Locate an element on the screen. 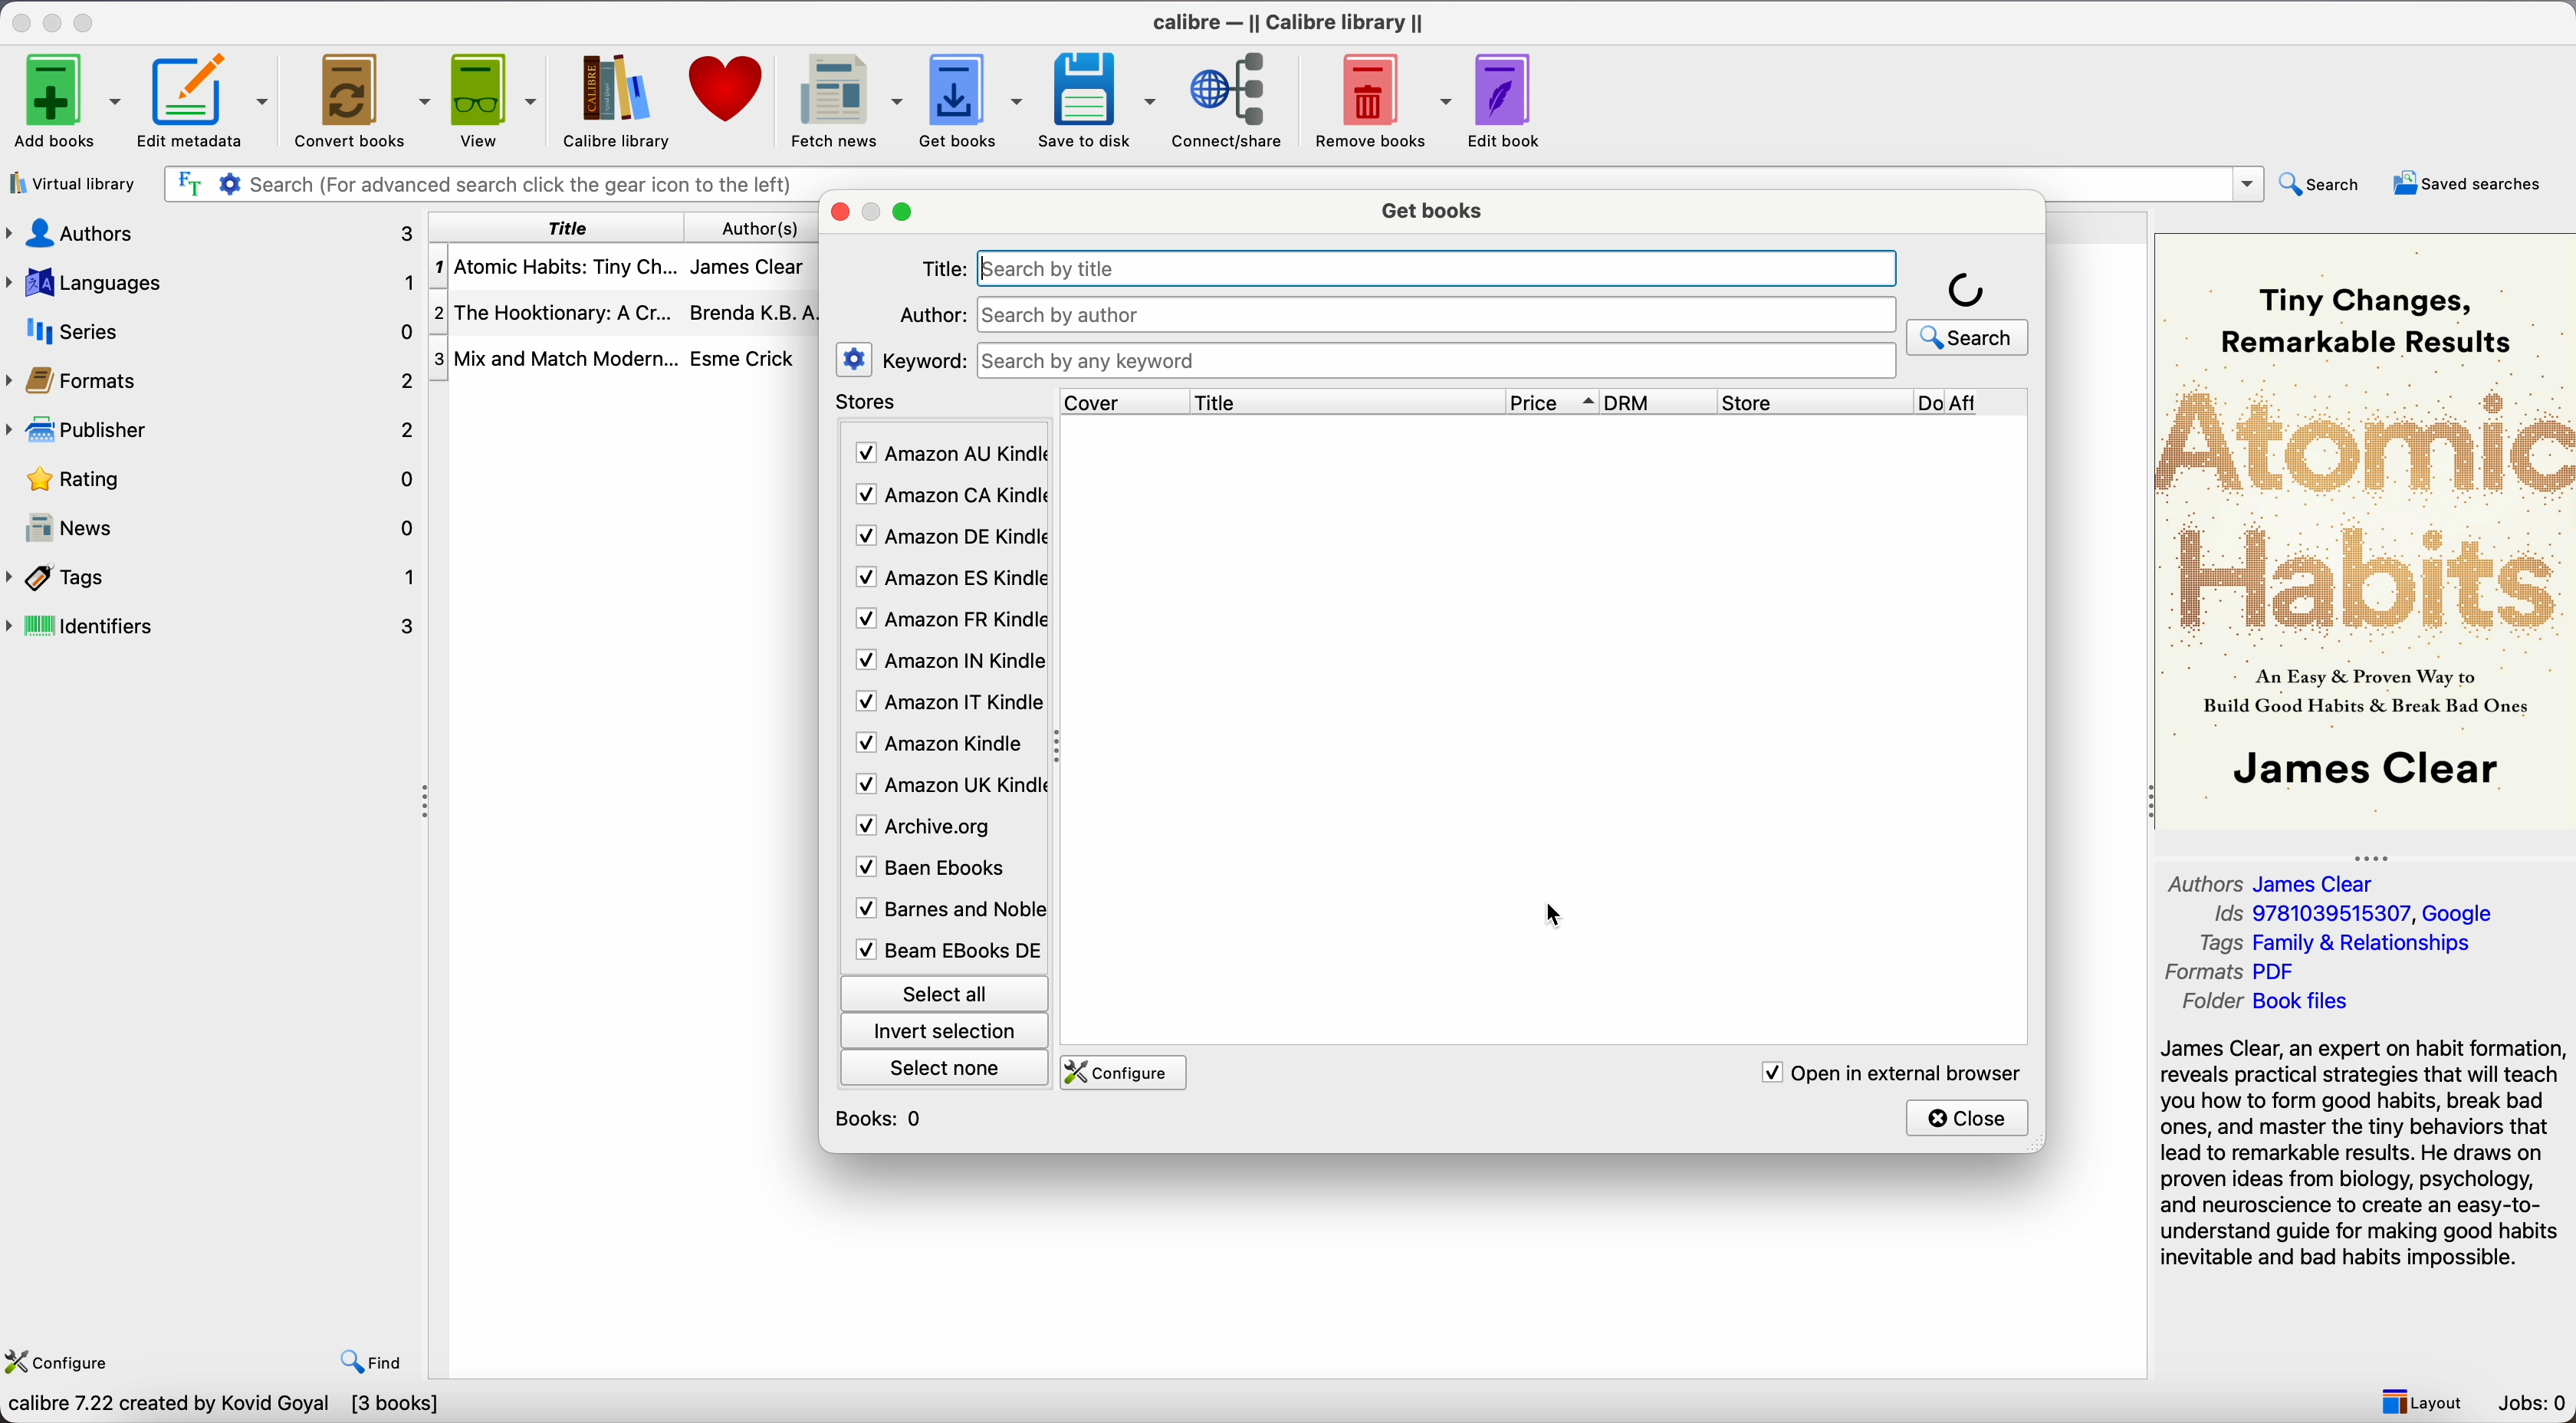  rating is located at coordinates (216, 479).